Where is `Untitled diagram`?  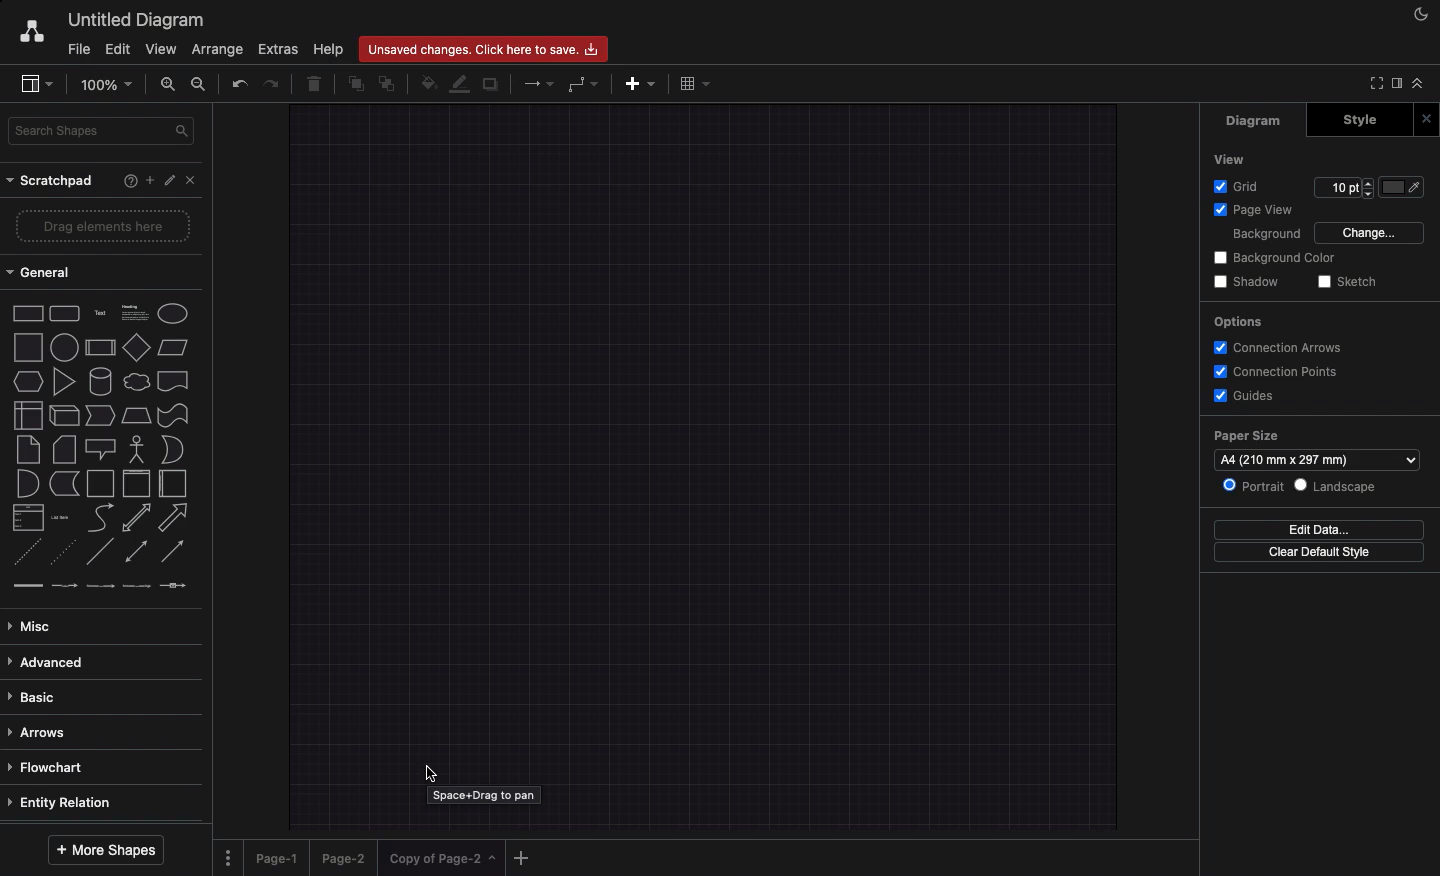
Untitled diagram is located at coordinates (138, 23).